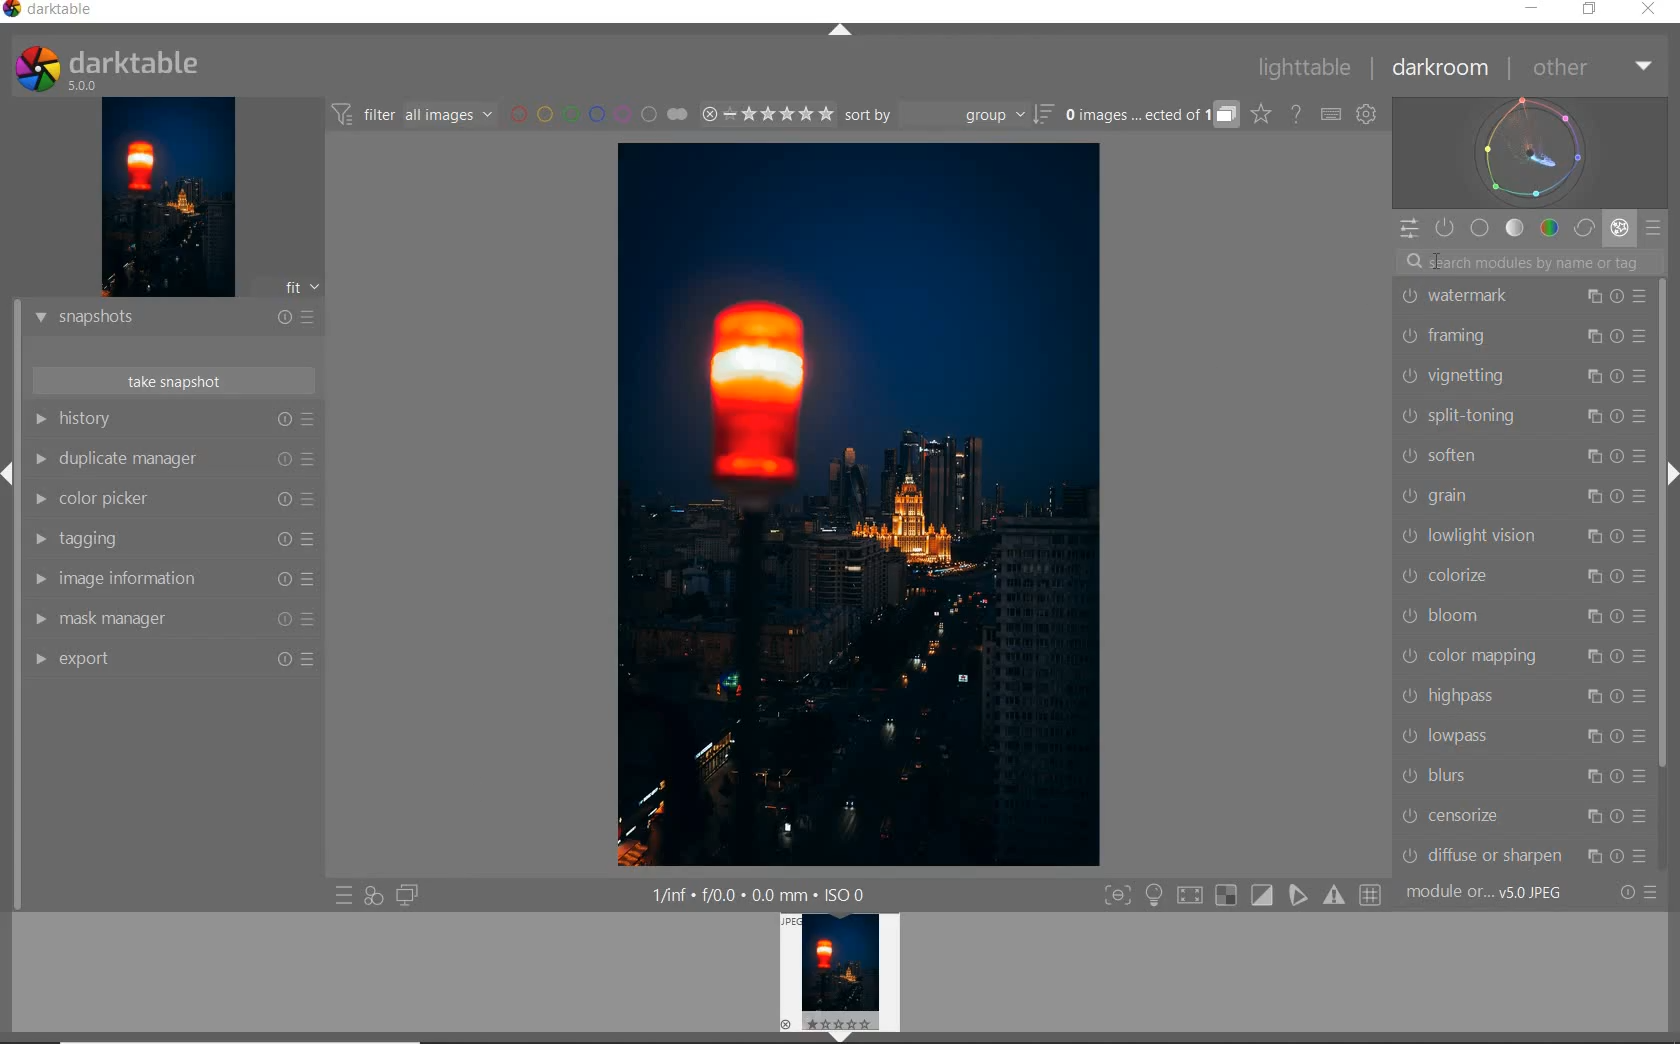  Describe the element at coordinates (124, 541) in the screenshot. I see `TAGGING` at that location.